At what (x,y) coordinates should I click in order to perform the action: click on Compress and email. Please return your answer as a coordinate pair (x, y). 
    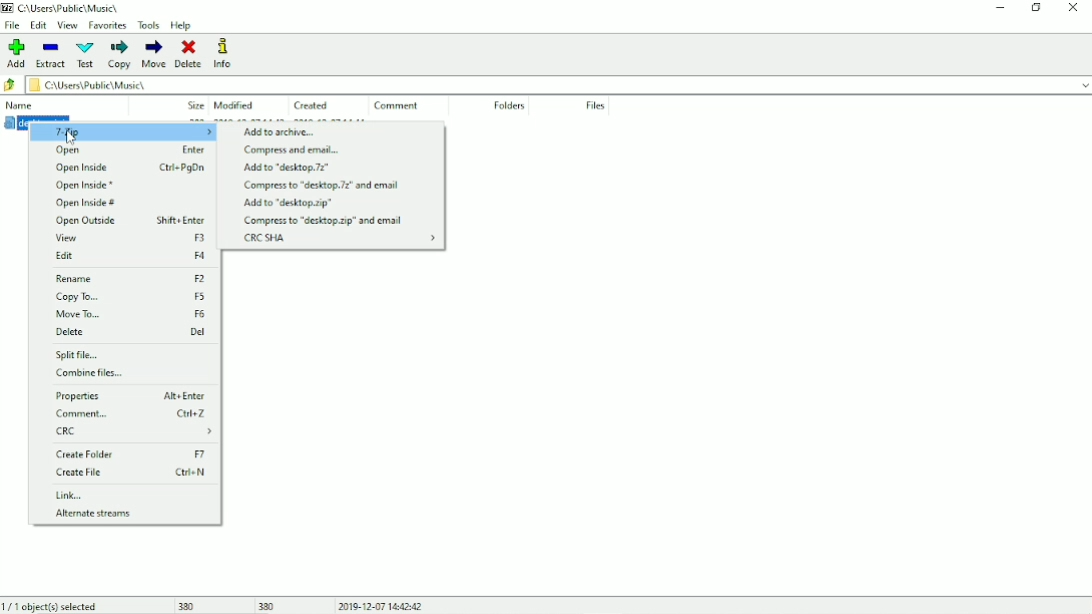
    Looking at the image, I should click on (294, 150).